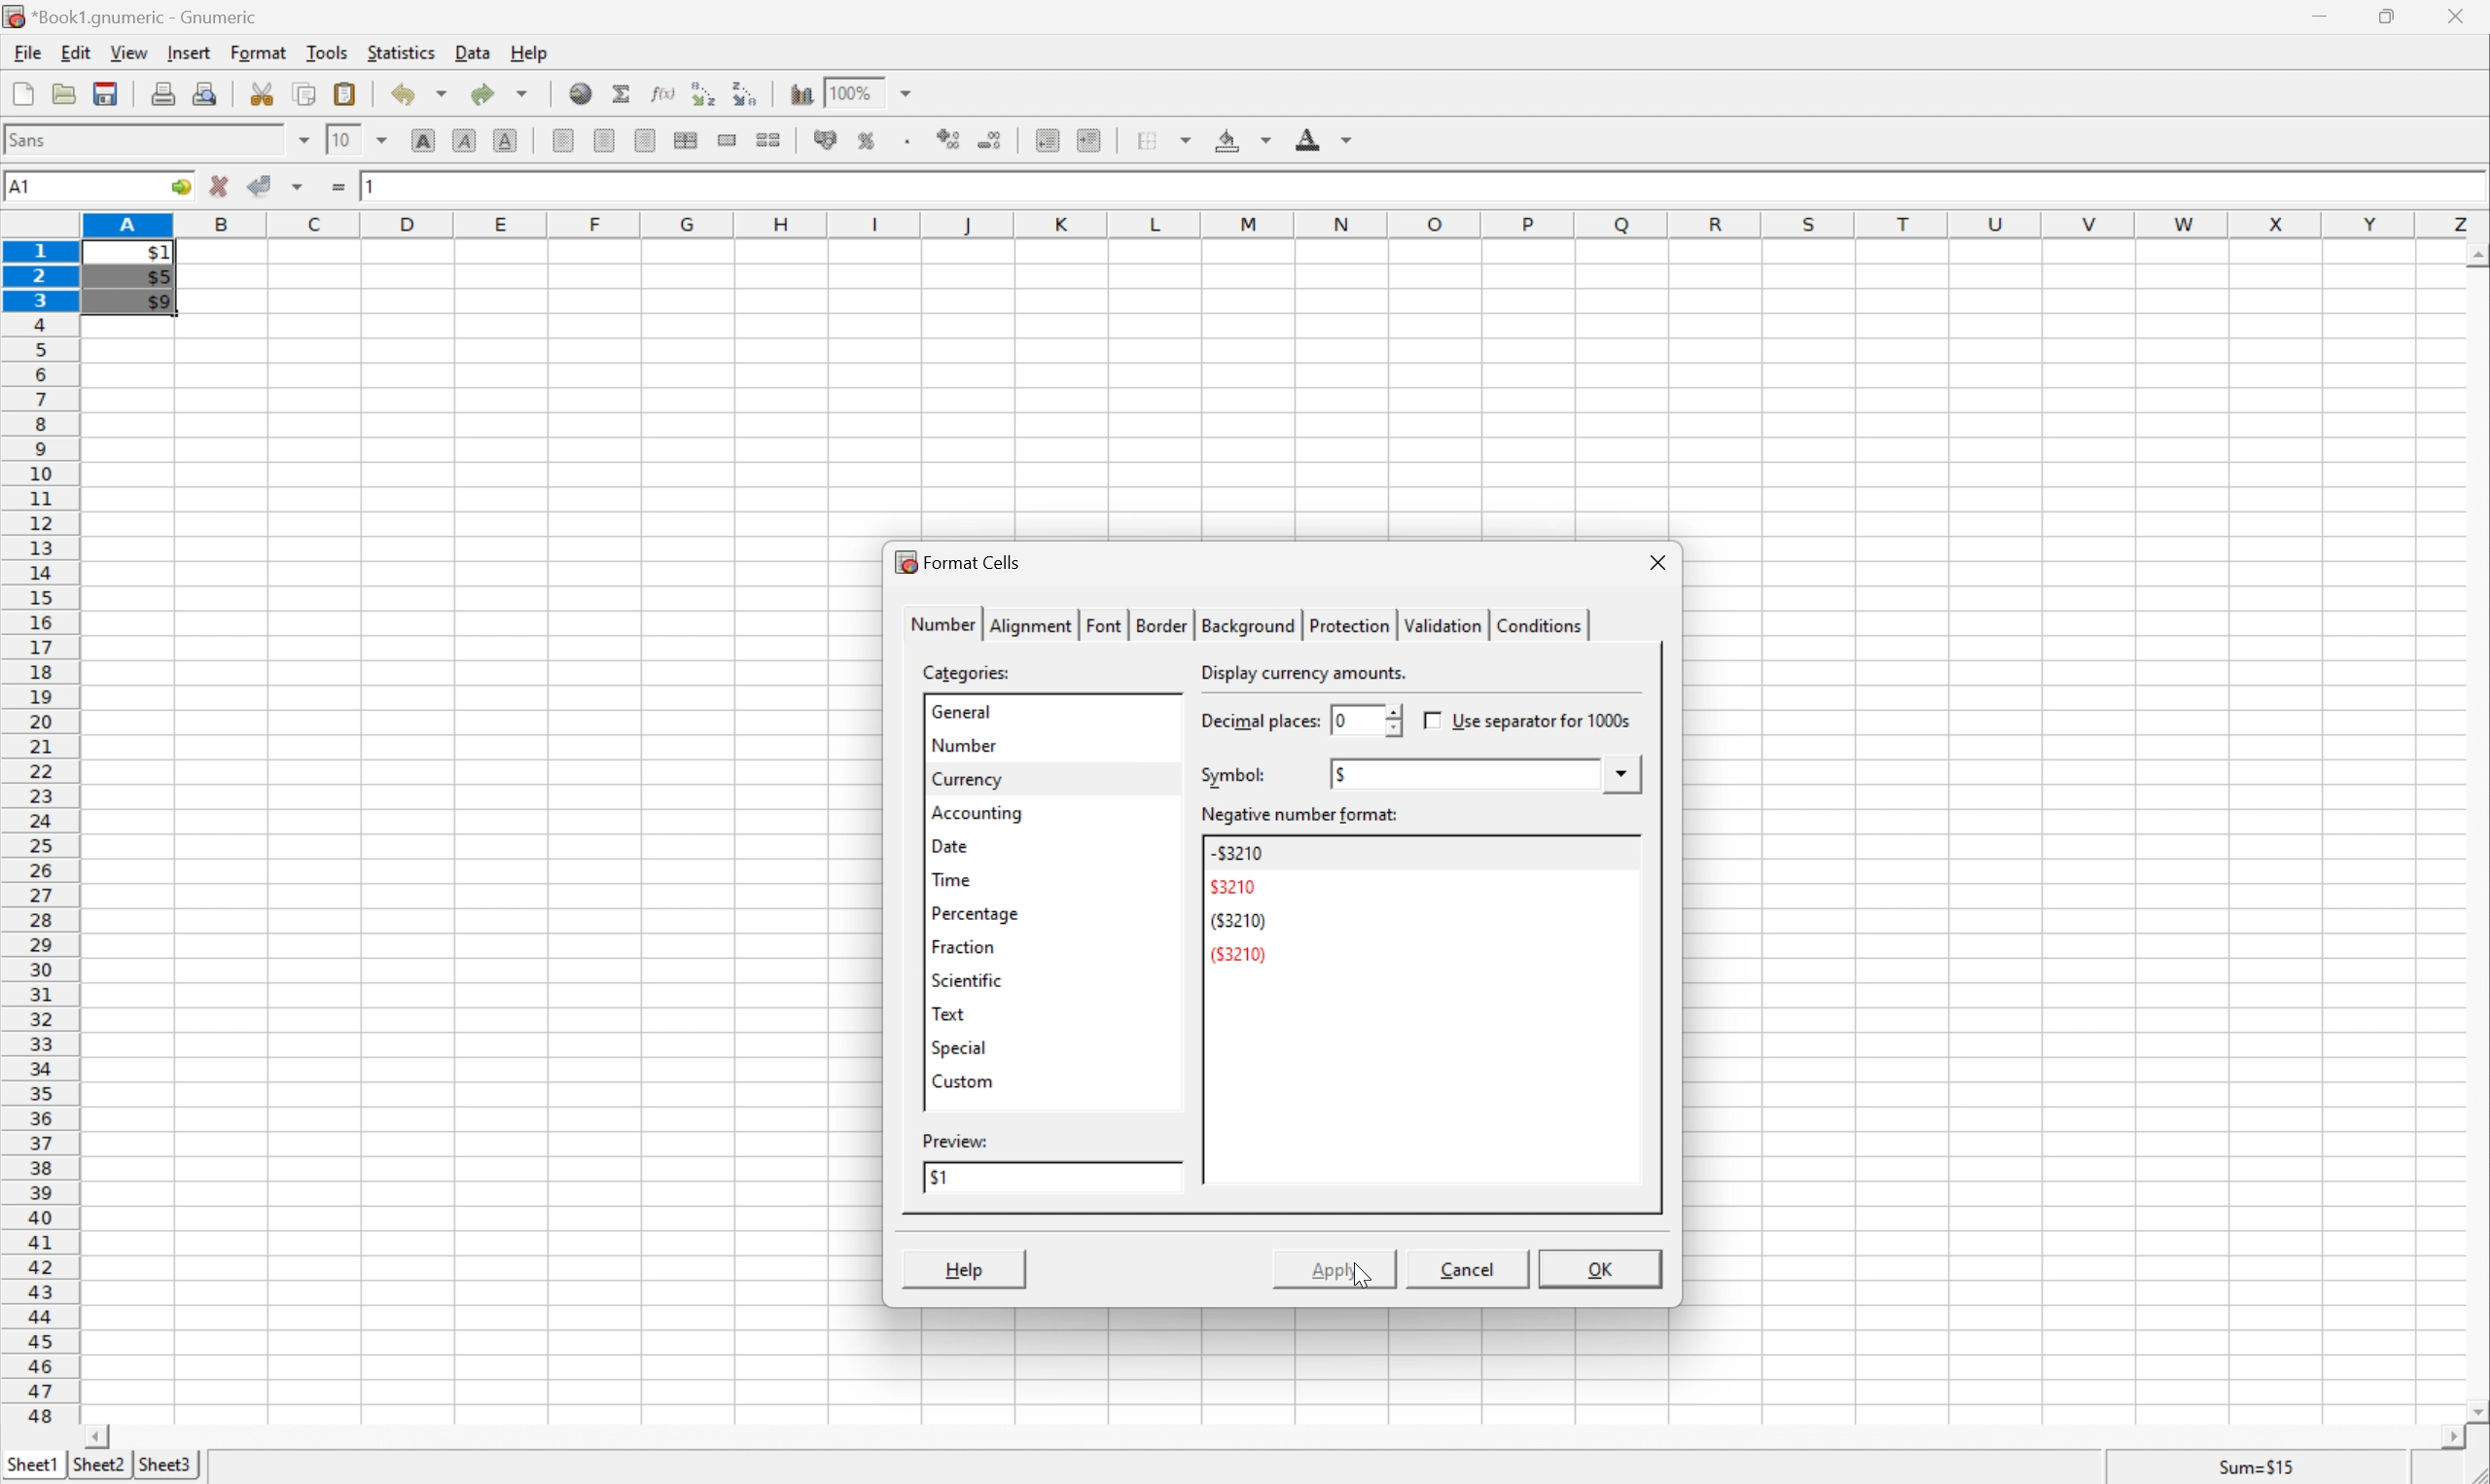  Describe the element at coordinates (968, 982) in the screenshot. I see `scientific` at that location.